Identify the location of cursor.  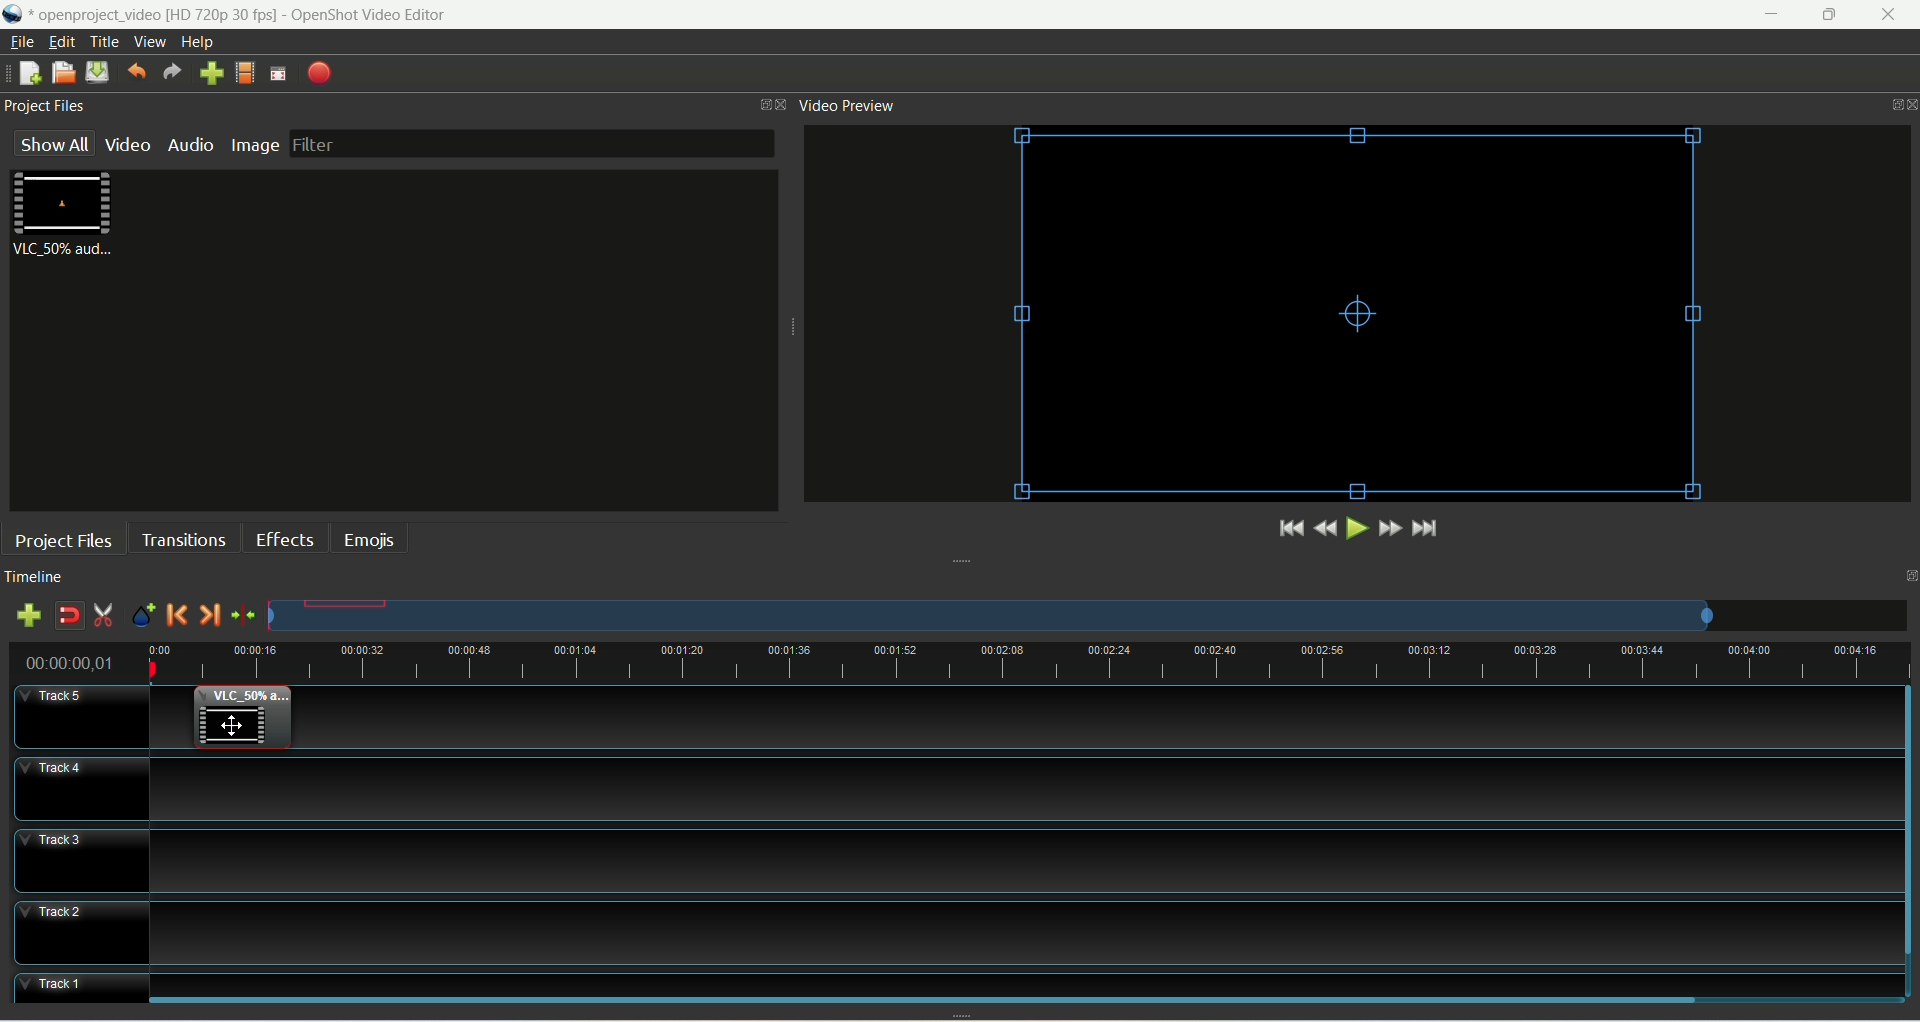
(231, 723).